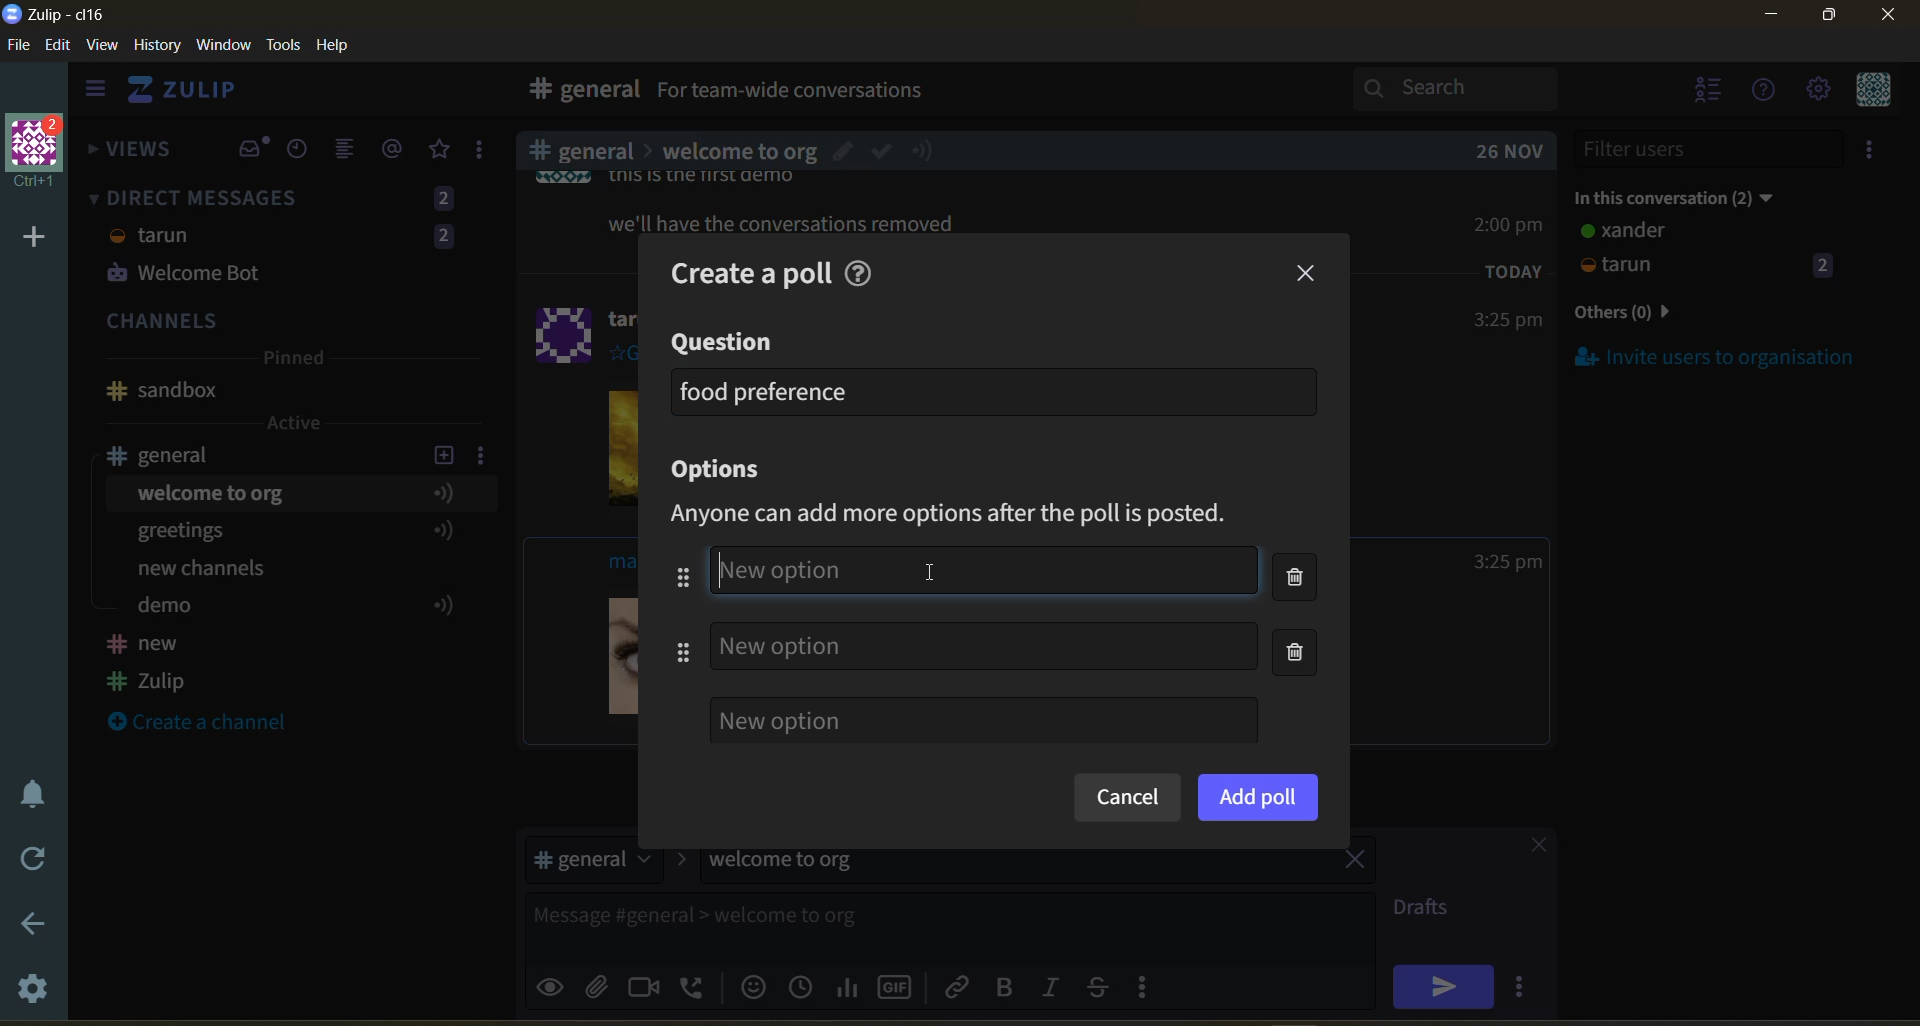  I want to click on bold, so click(1003, 988).